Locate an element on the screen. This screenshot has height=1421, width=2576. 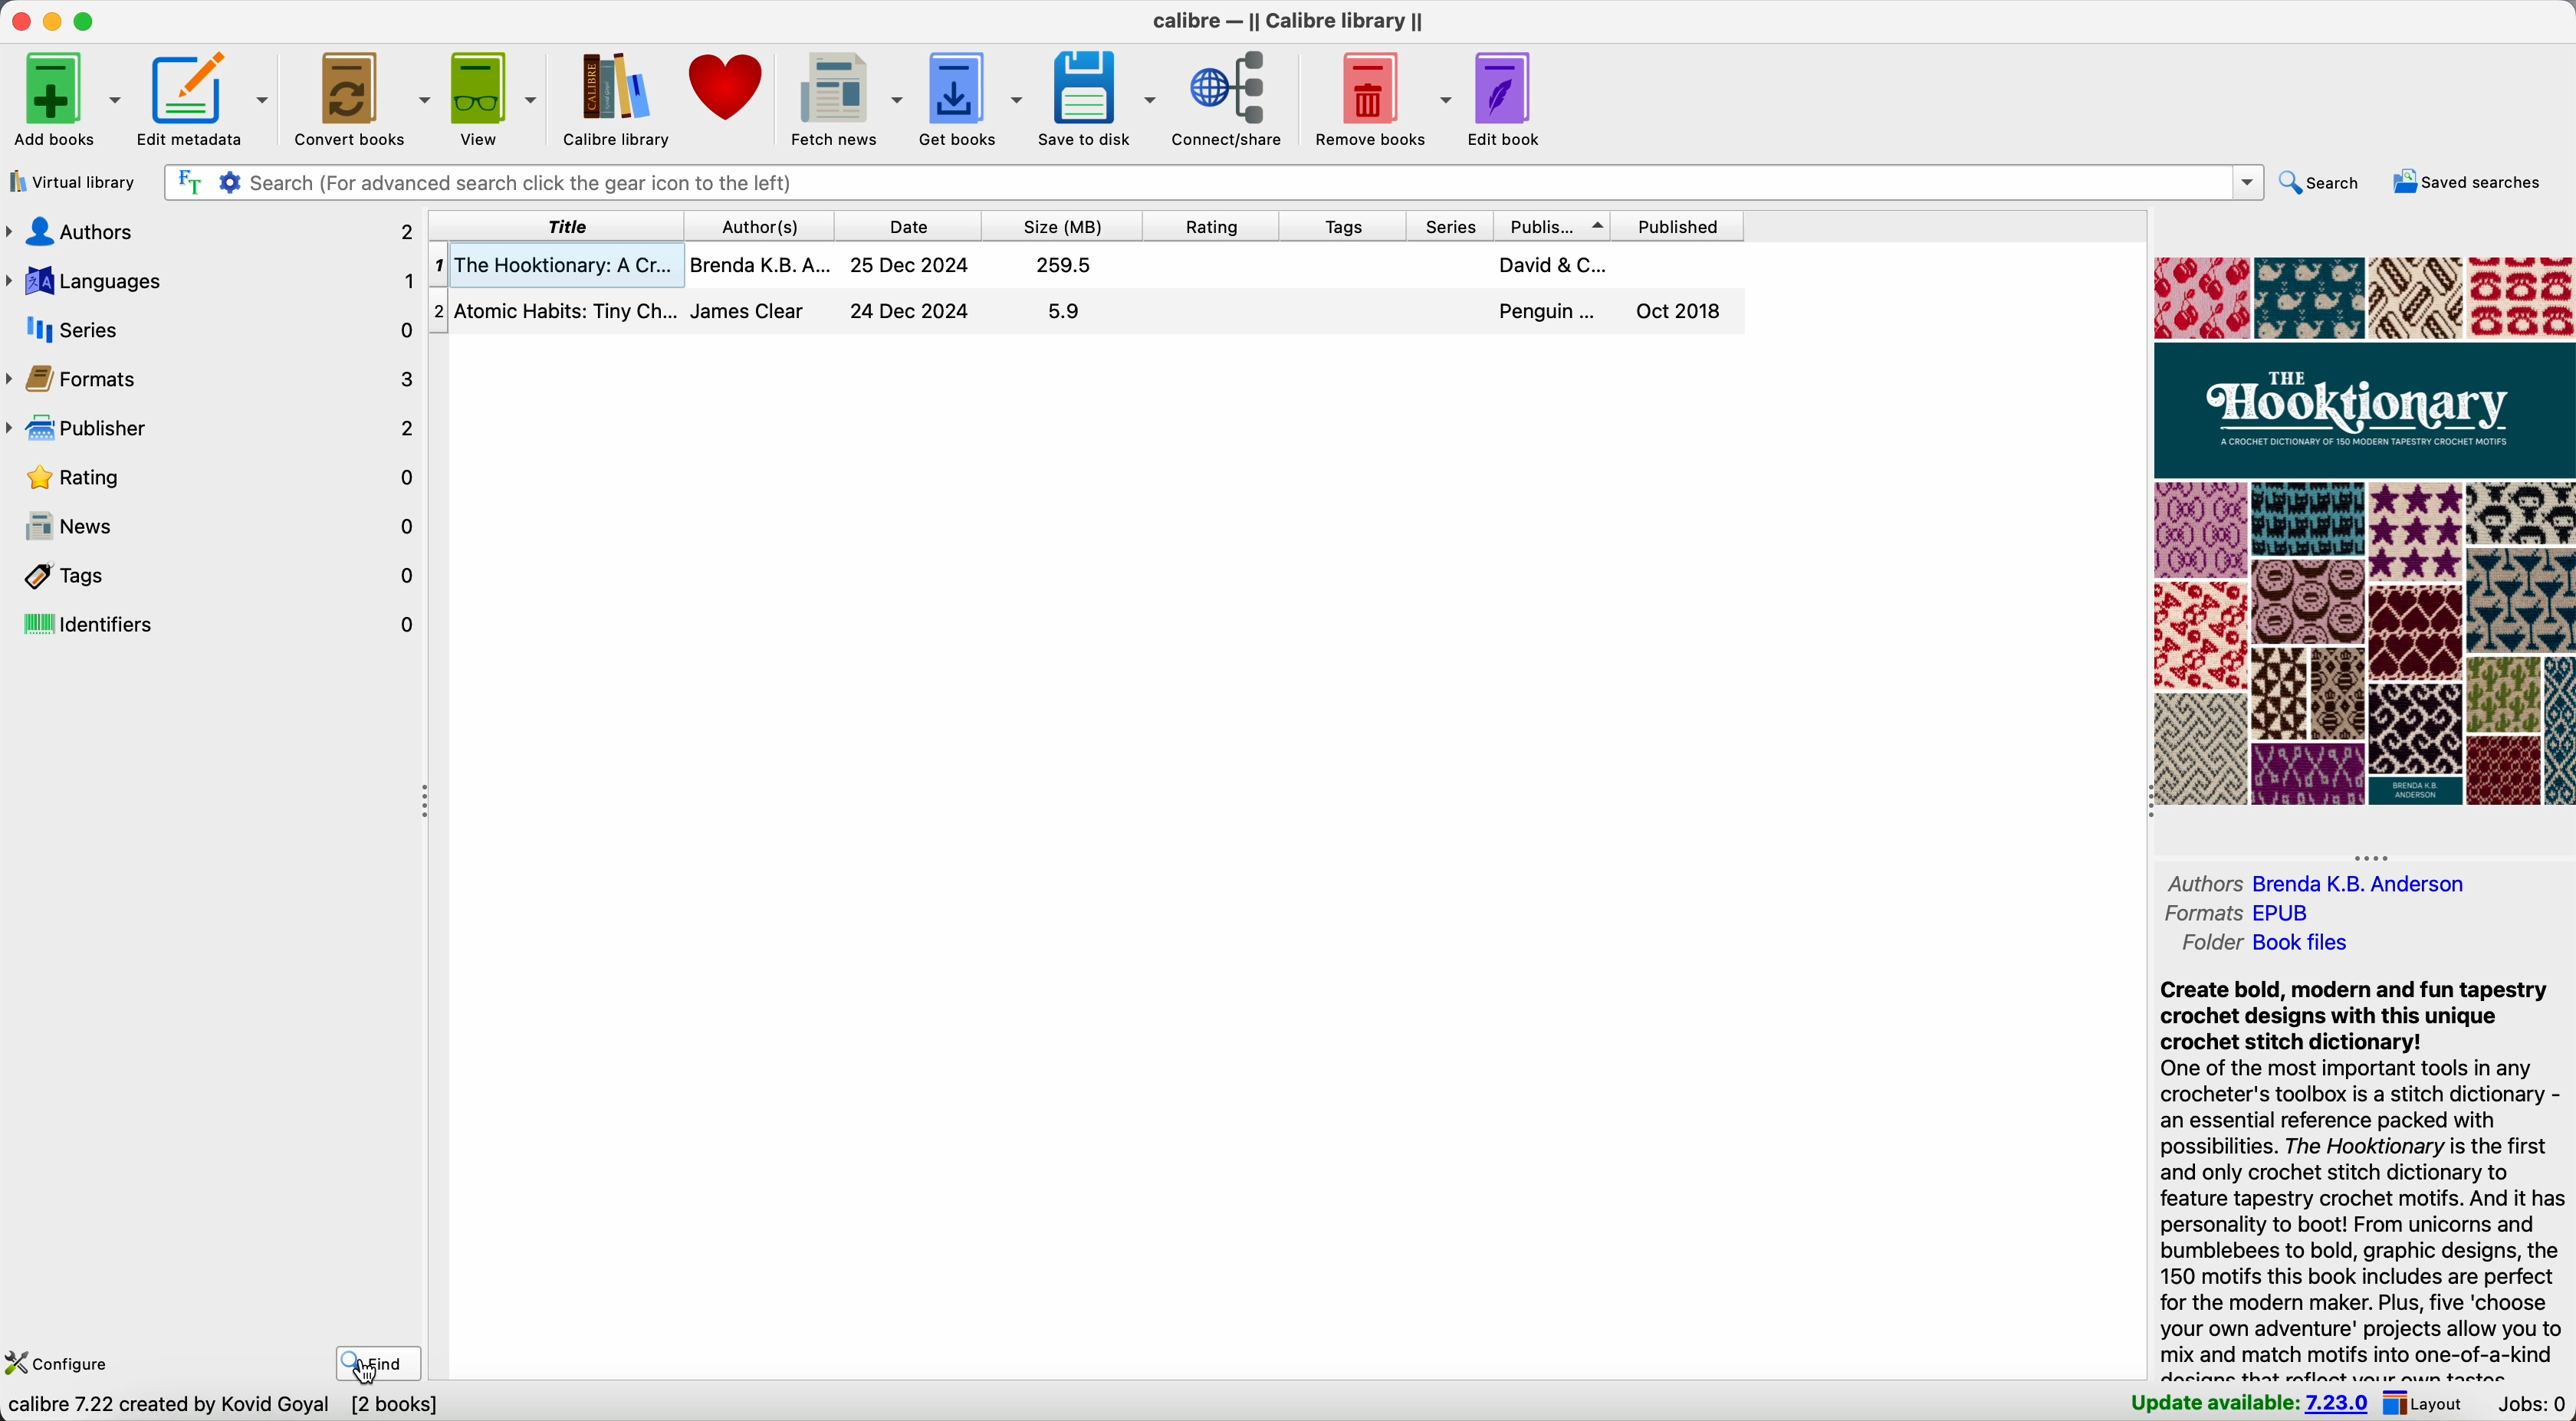
Calibre library is located at coordinates (614, 96).